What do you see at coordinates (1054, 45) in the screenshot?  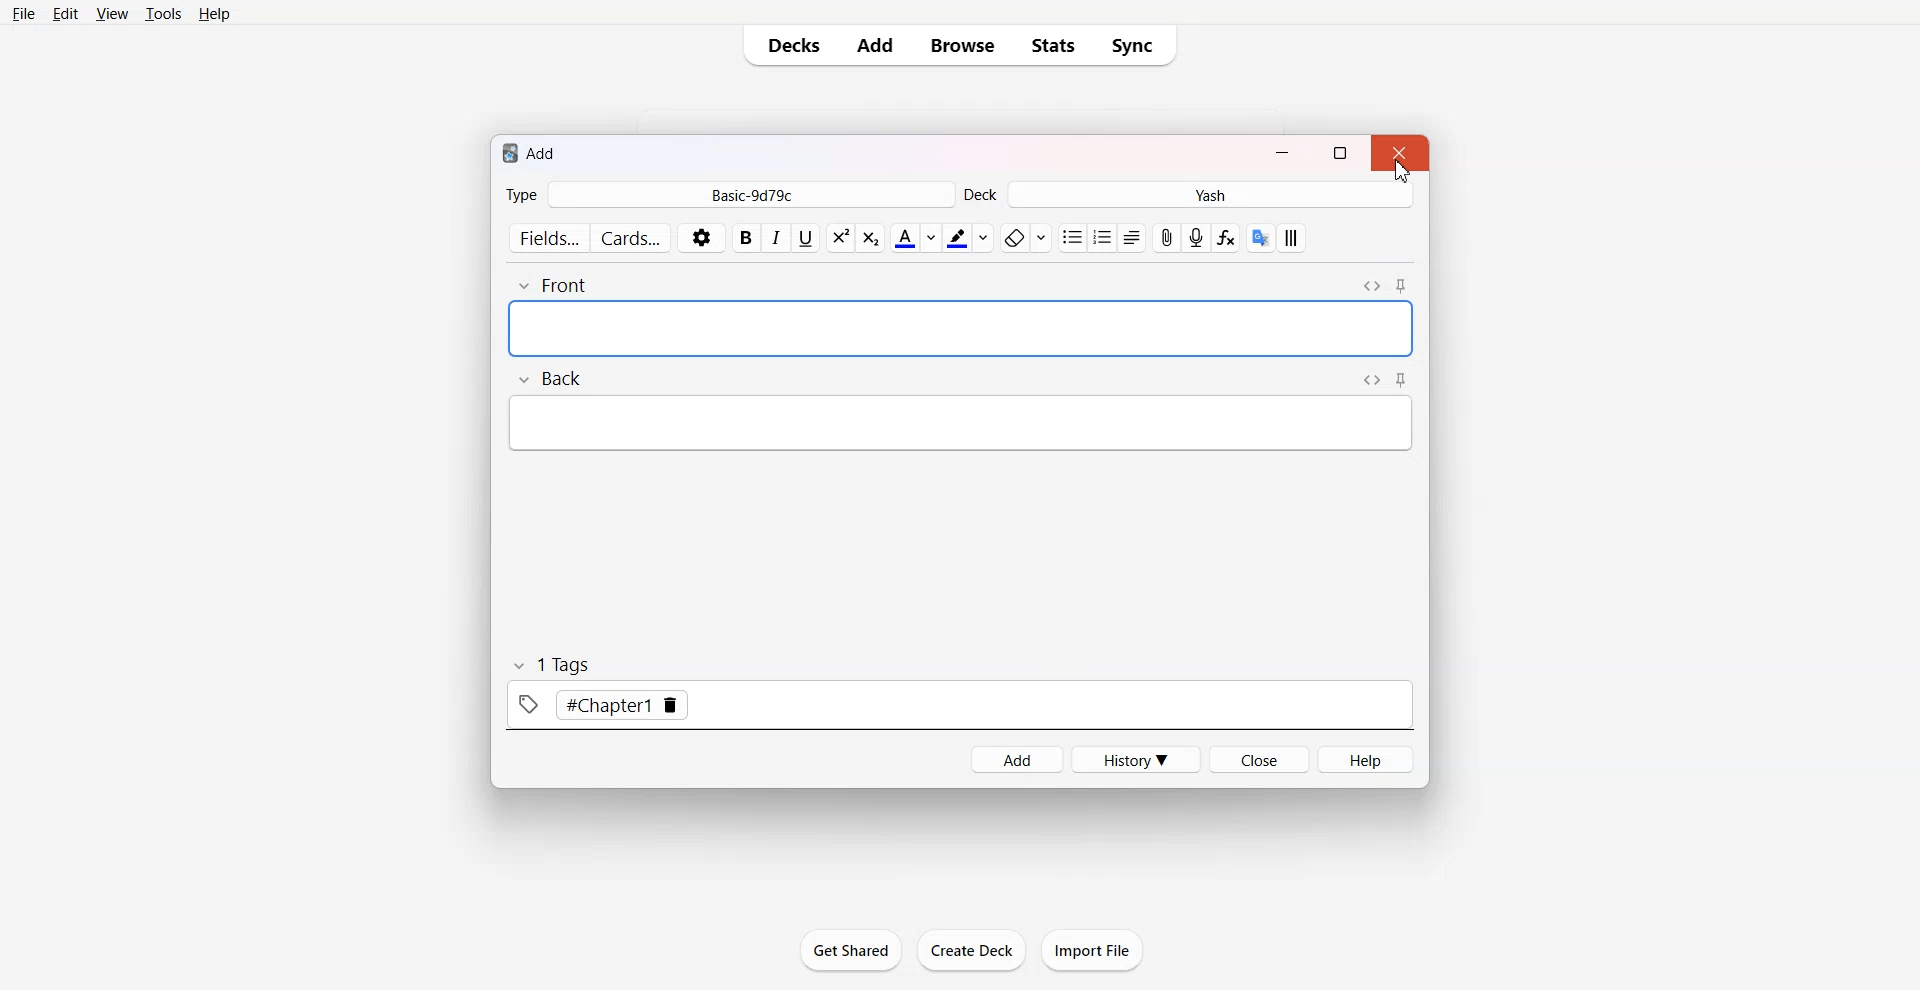 I see `Stats` at bounding box center [1054, 45].